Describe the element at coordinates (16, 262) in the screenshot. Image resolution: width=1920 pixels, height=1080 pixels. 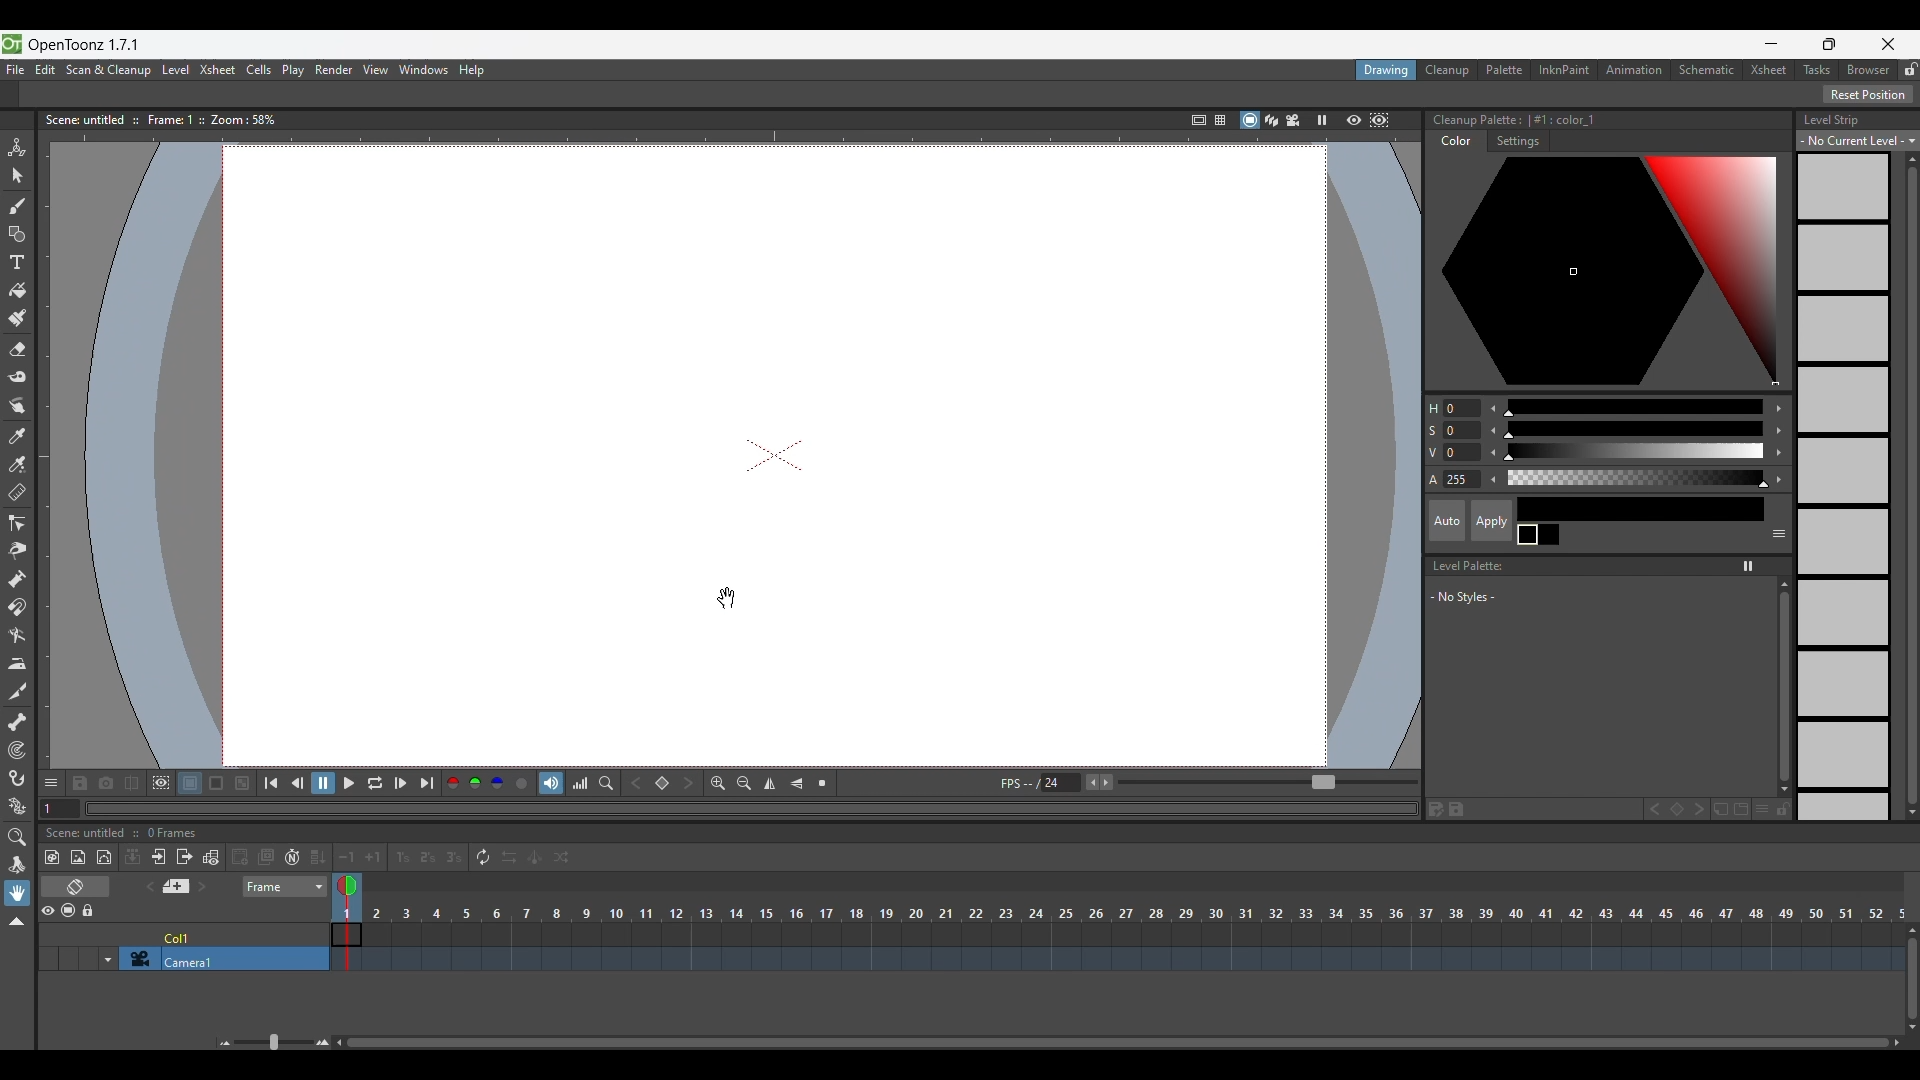
I see `Type tool` at that location.